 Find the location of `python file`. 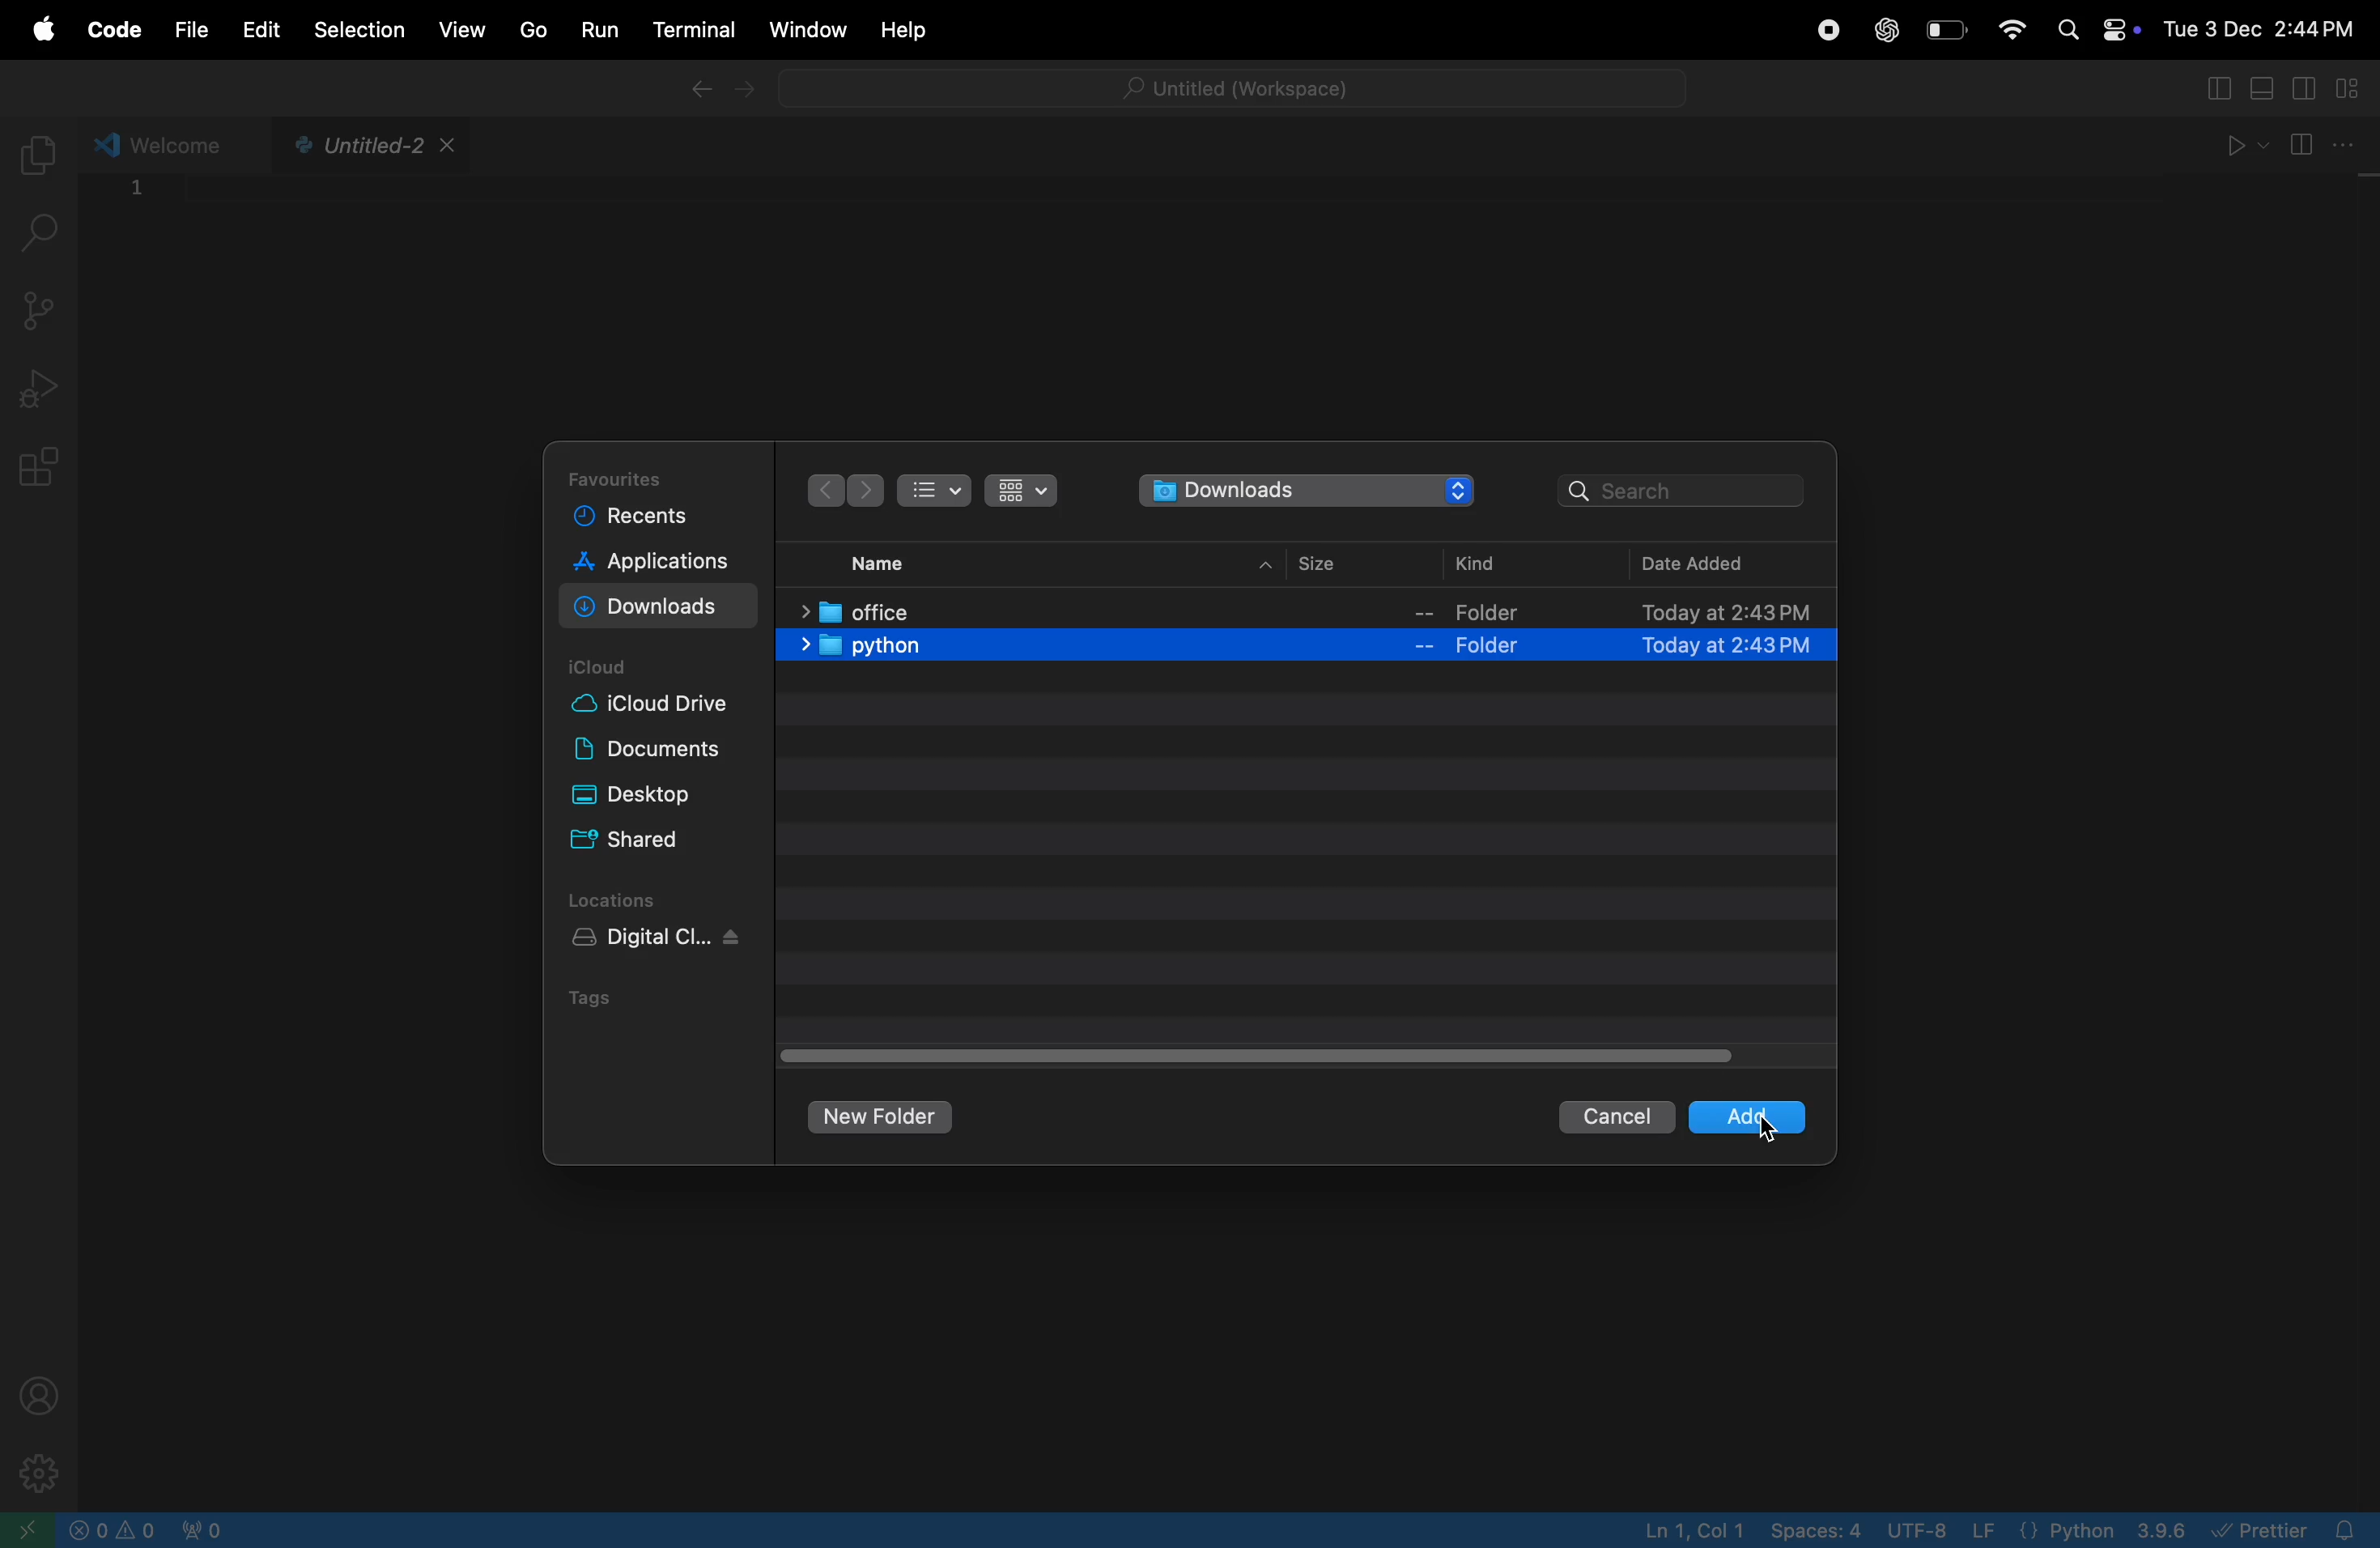

python file is located at coordinates (368, 147).